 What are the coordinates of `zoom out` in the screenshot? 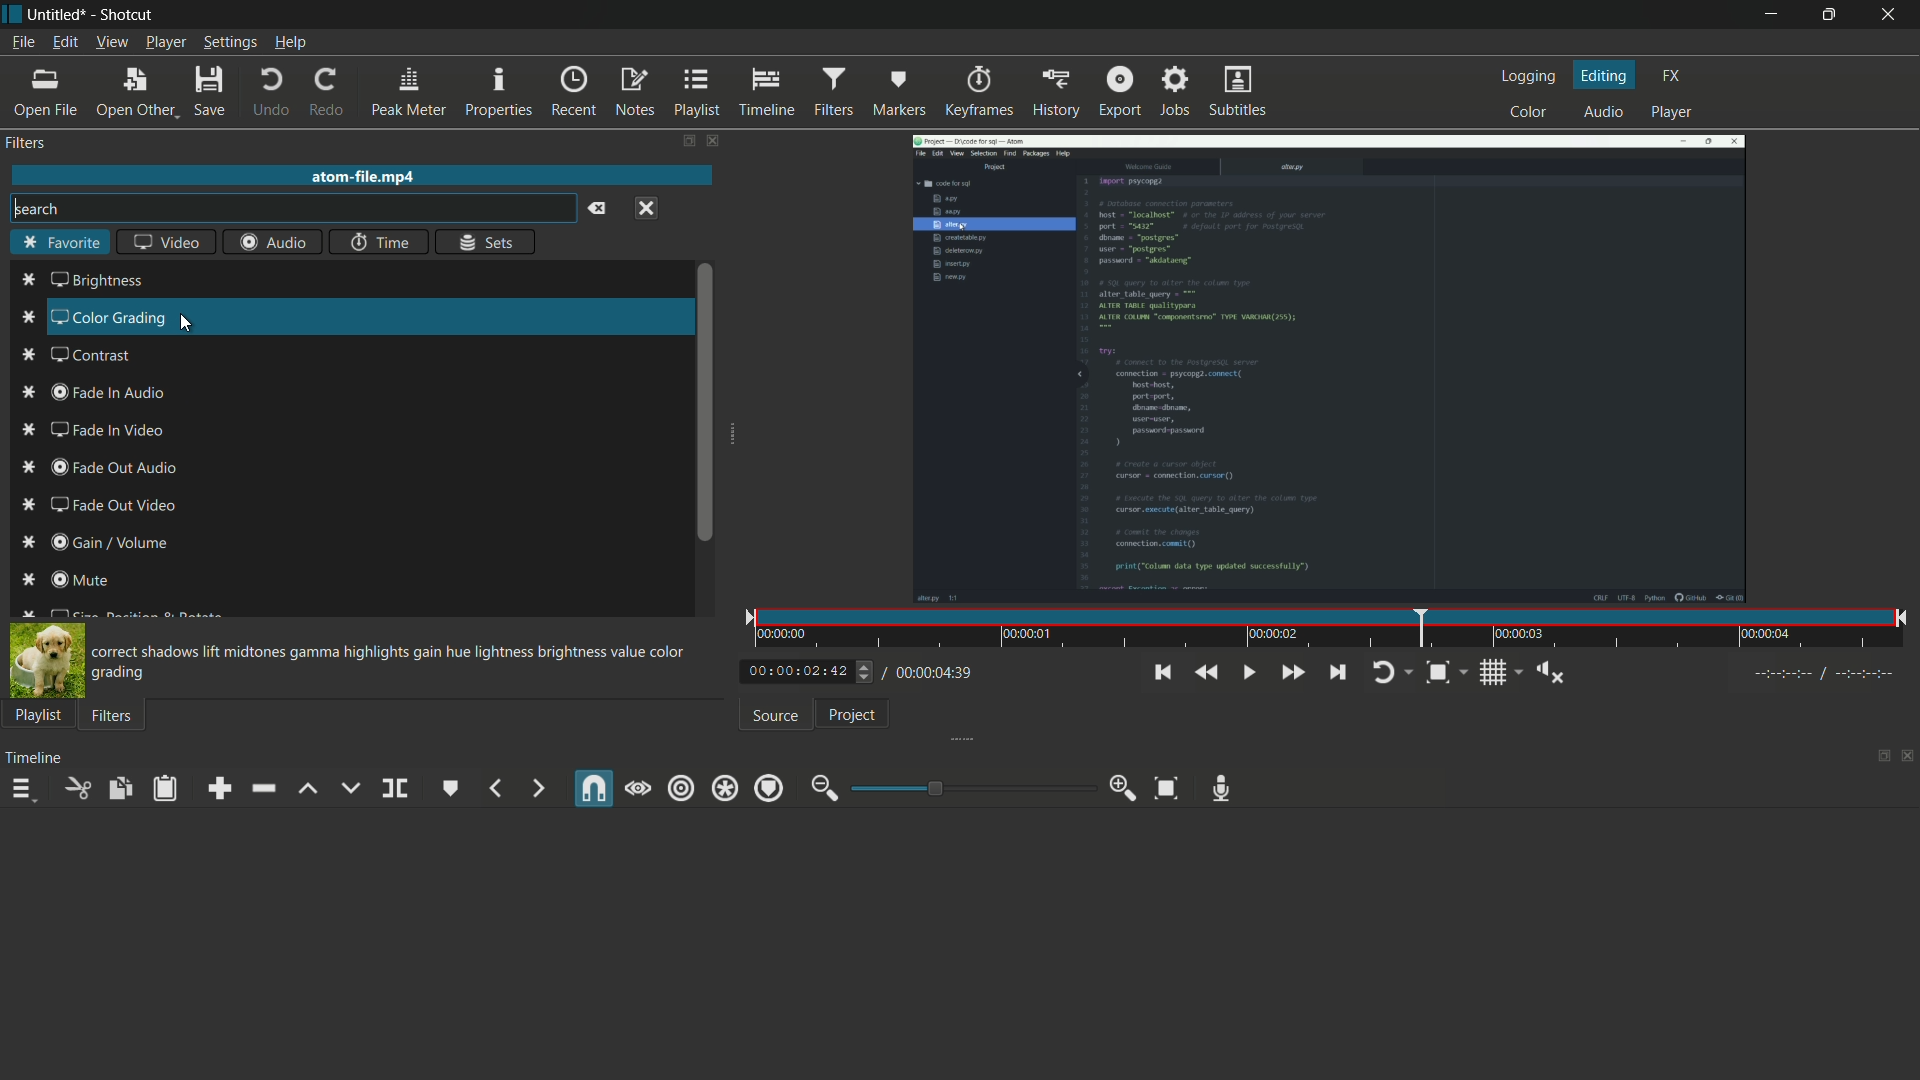 It's located at (823, 789).